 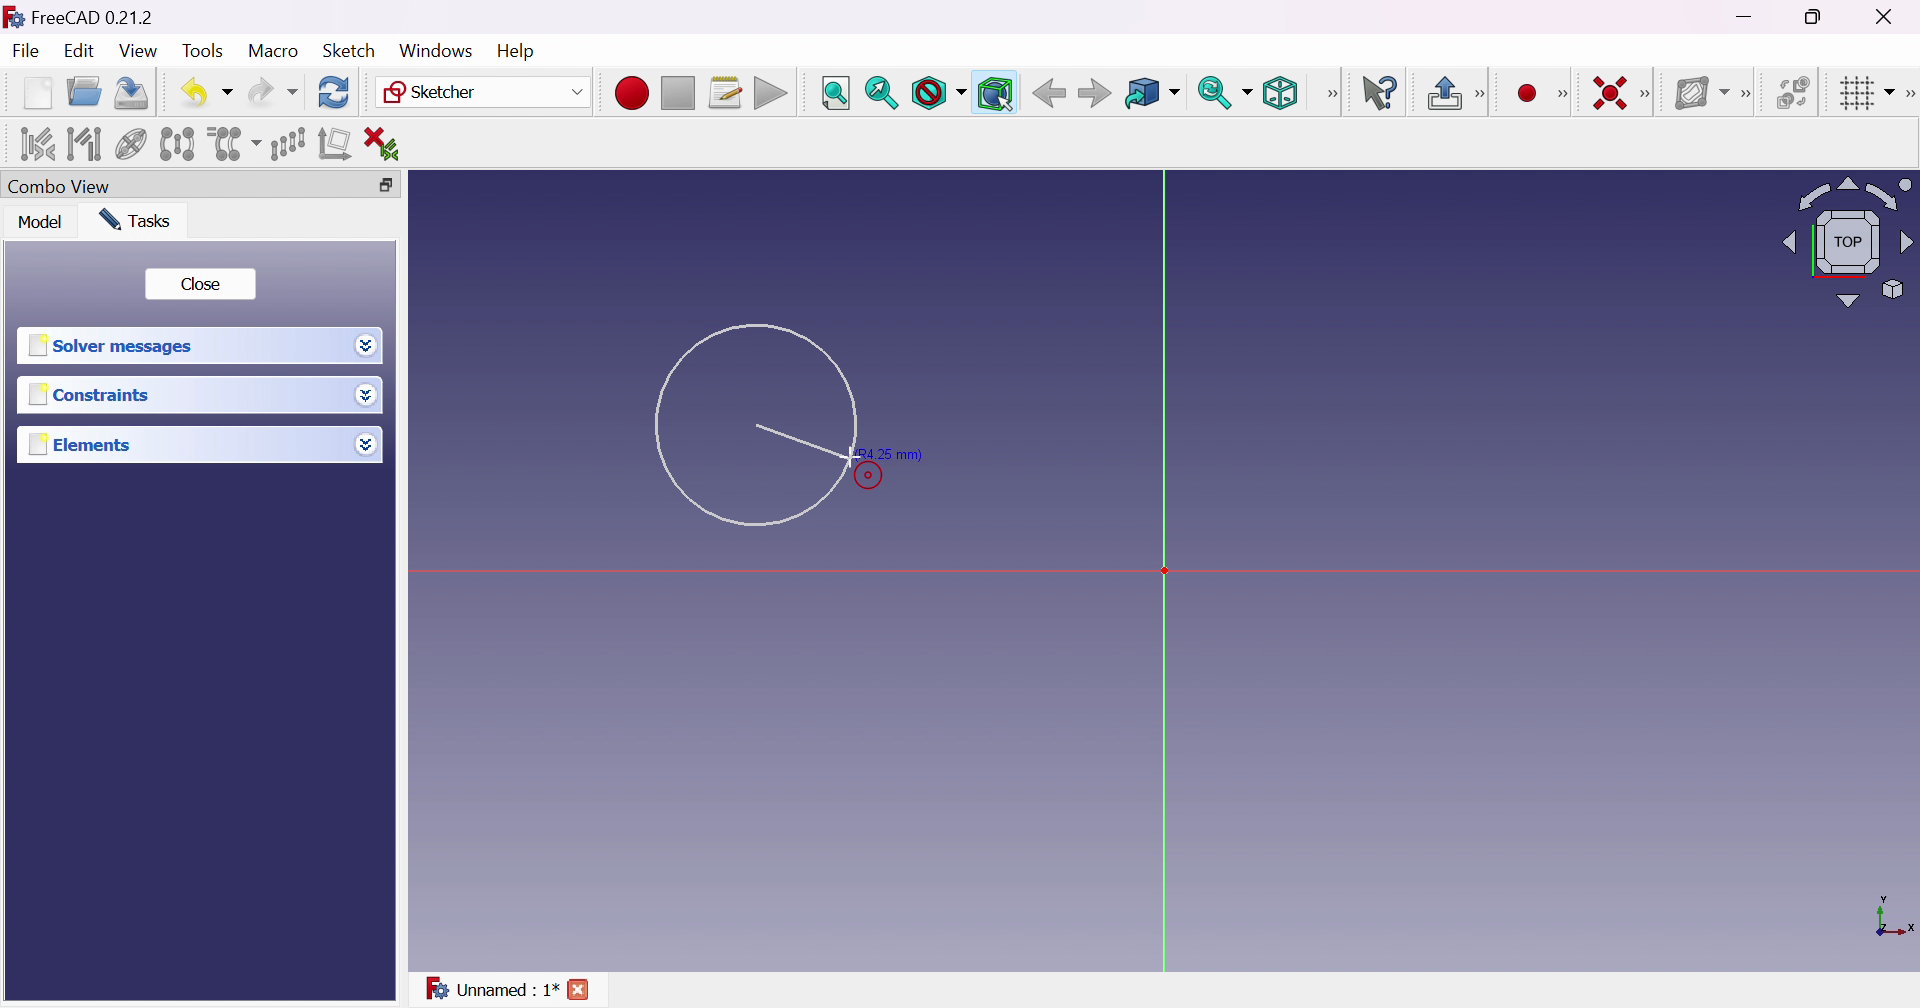 What do you see at coordinates (204, 52) in the screenshot?
I see `Tools` at bounding box center [204, 52].